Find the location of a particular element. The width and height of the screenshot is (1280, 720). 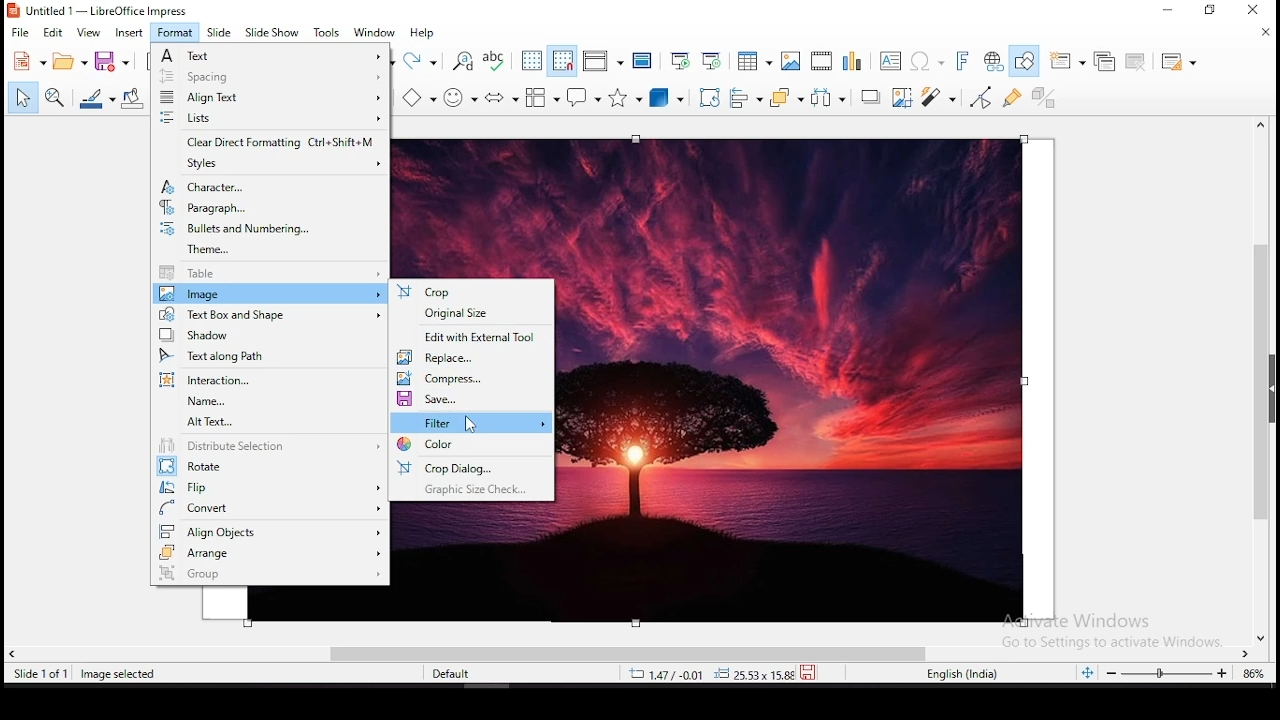

tools is located at coordinates (326, 32).